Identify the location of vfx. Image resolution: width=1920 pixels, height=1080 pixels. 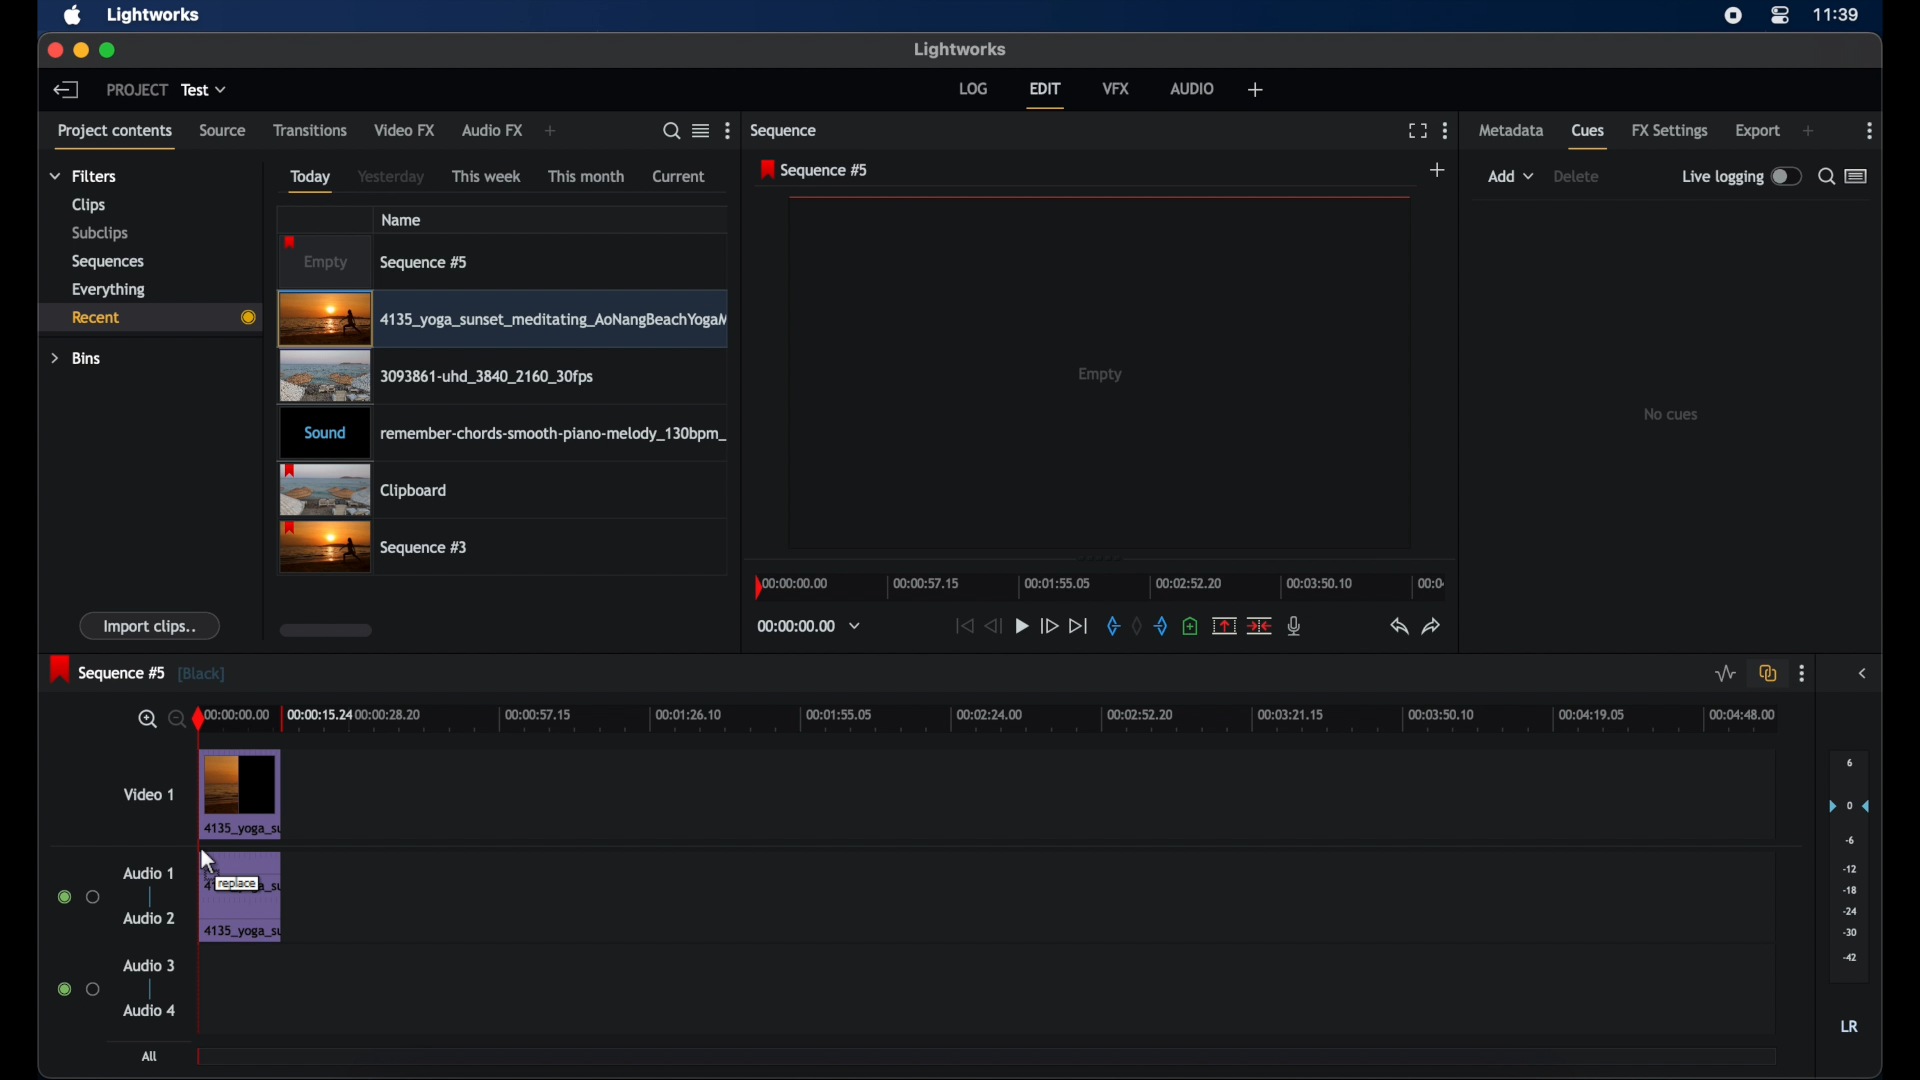
(1117, 90).